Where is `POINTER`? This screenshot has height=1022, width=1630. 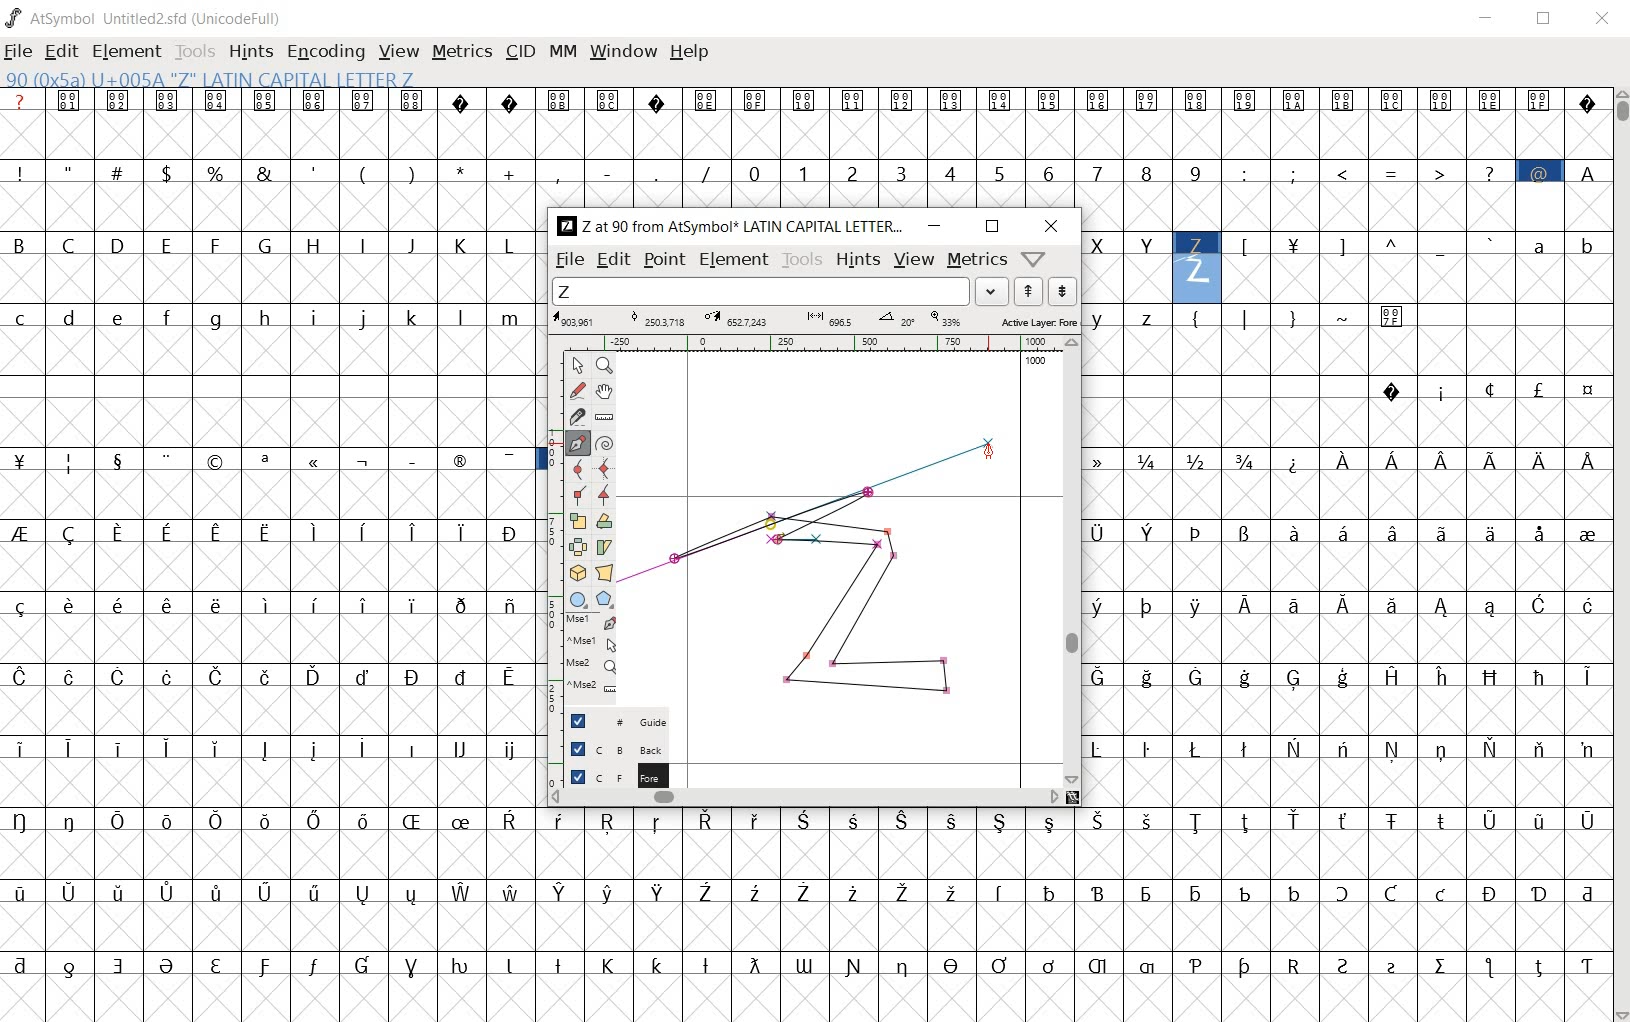
POINTER is located at coordinates (577, 366).